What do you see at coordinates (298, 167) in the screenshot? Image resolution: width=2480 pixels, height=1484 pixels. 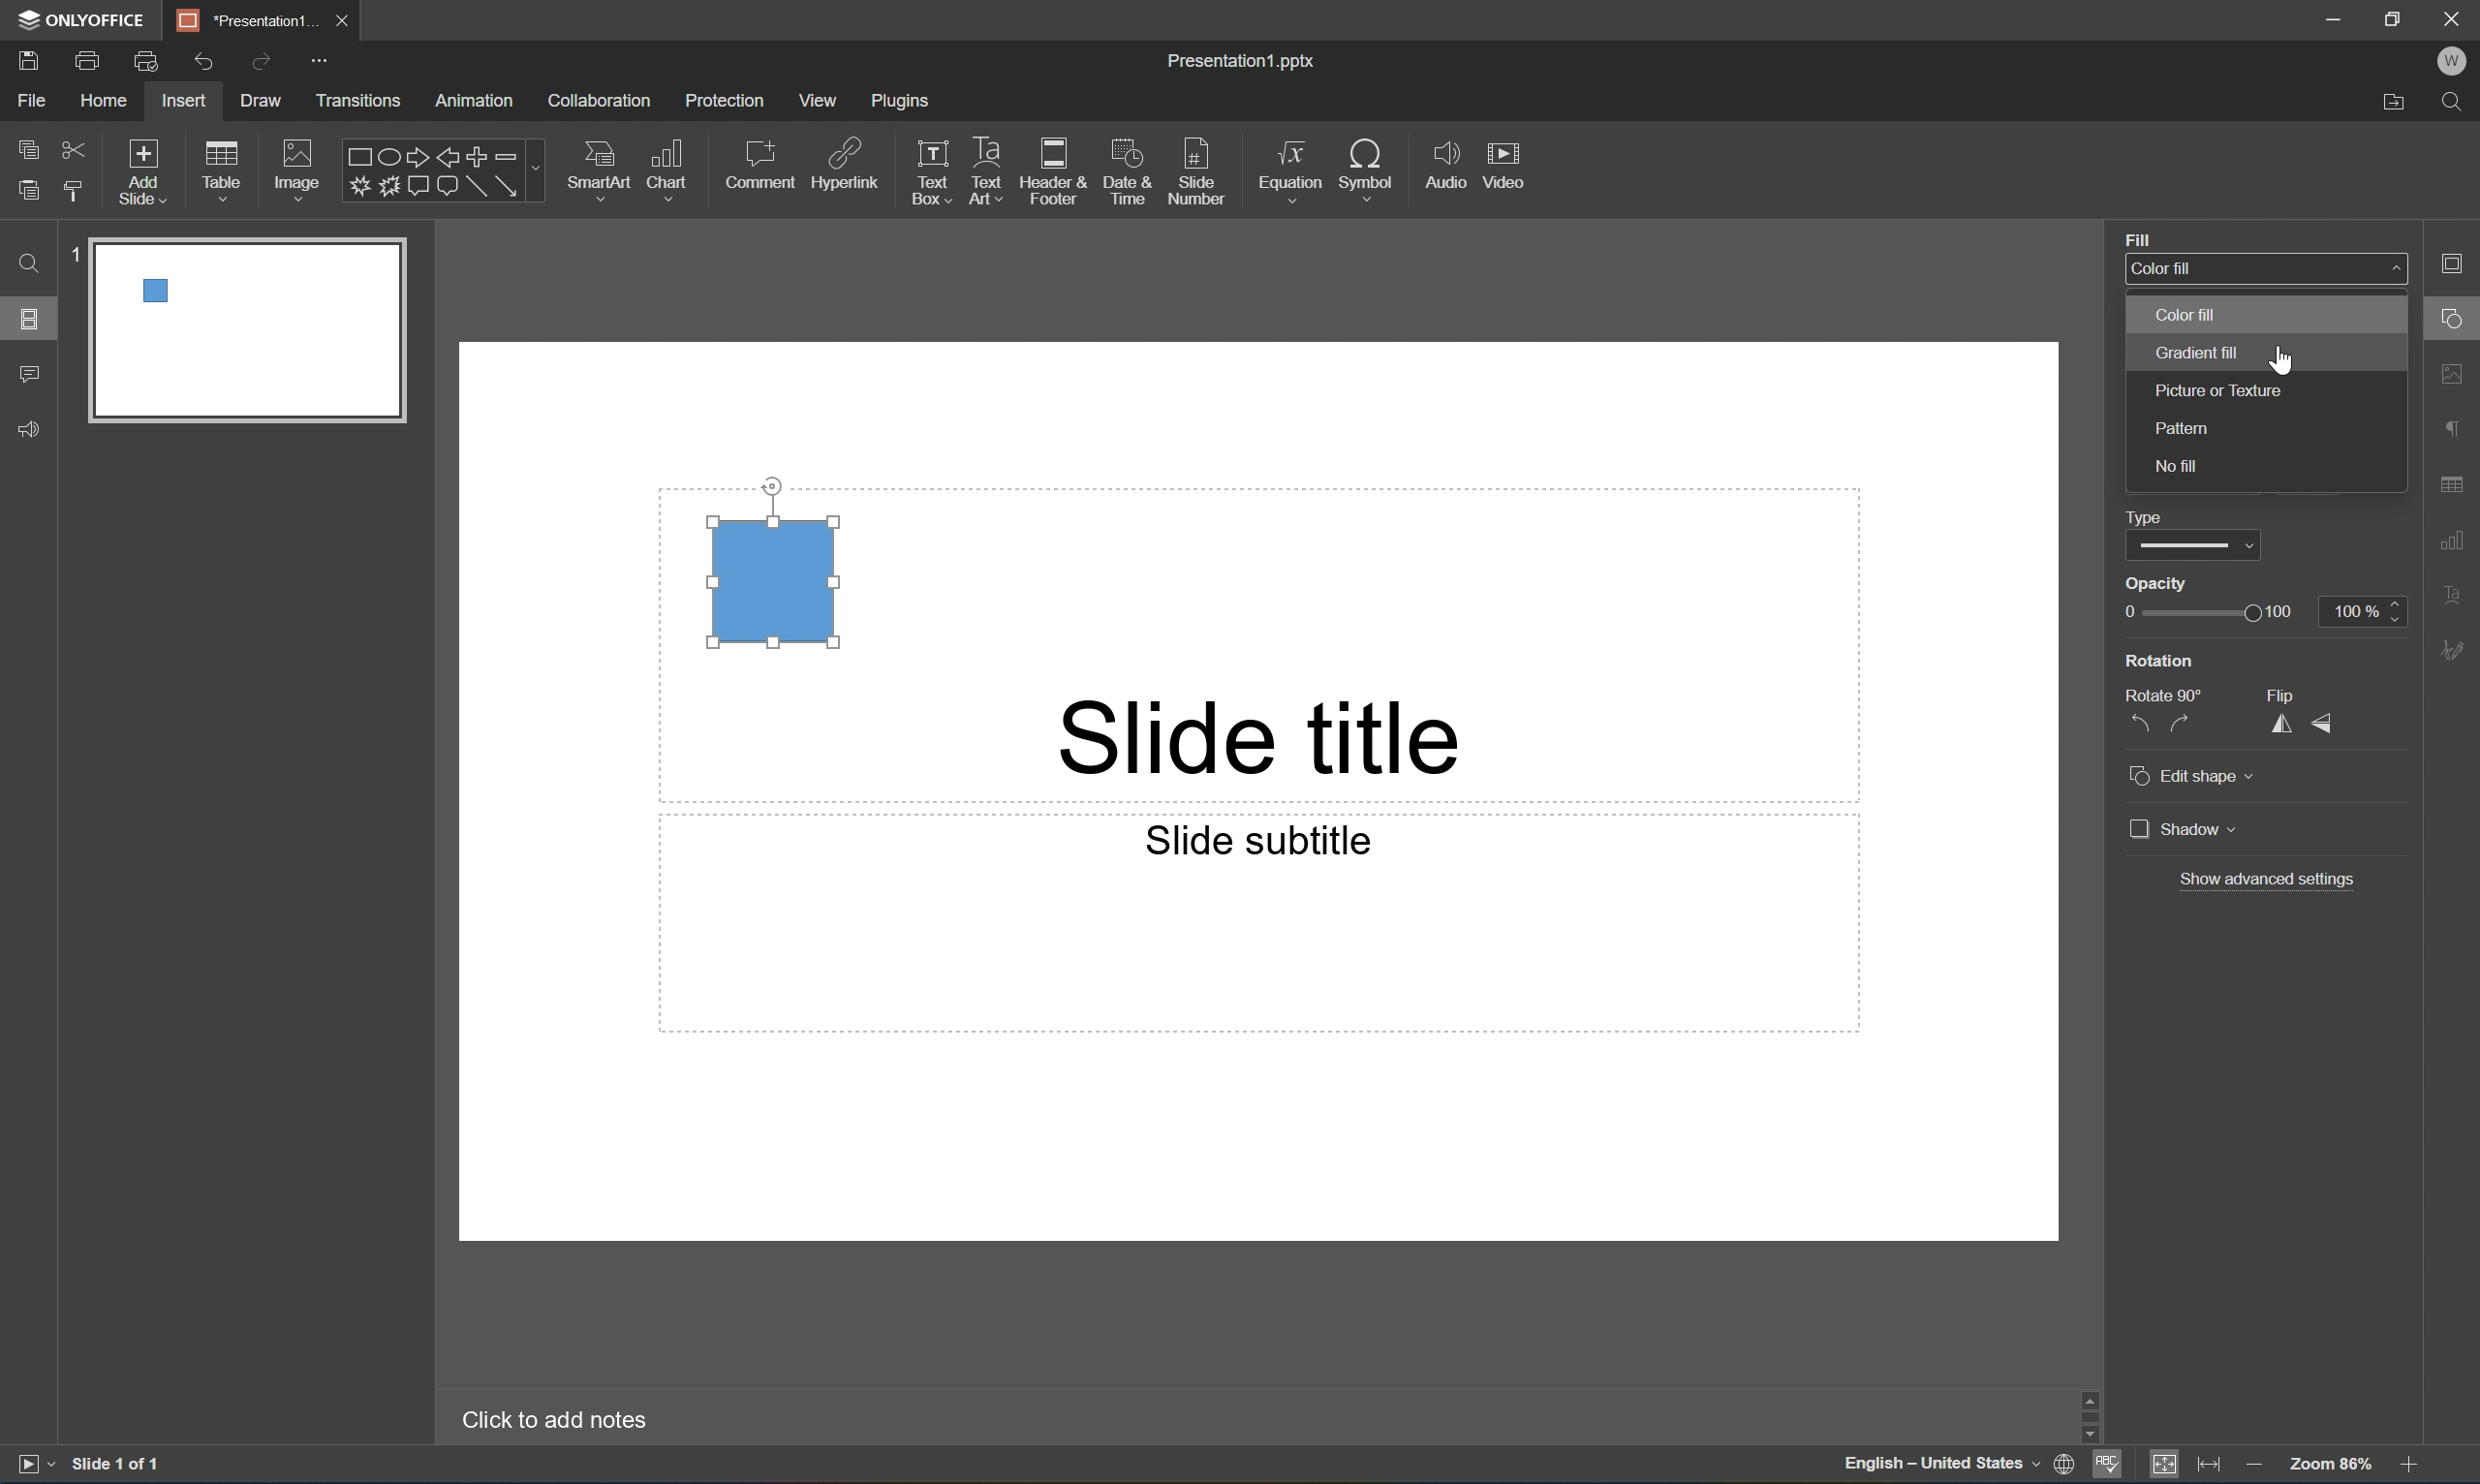 I see `Image` at bounding box center [298, 167].